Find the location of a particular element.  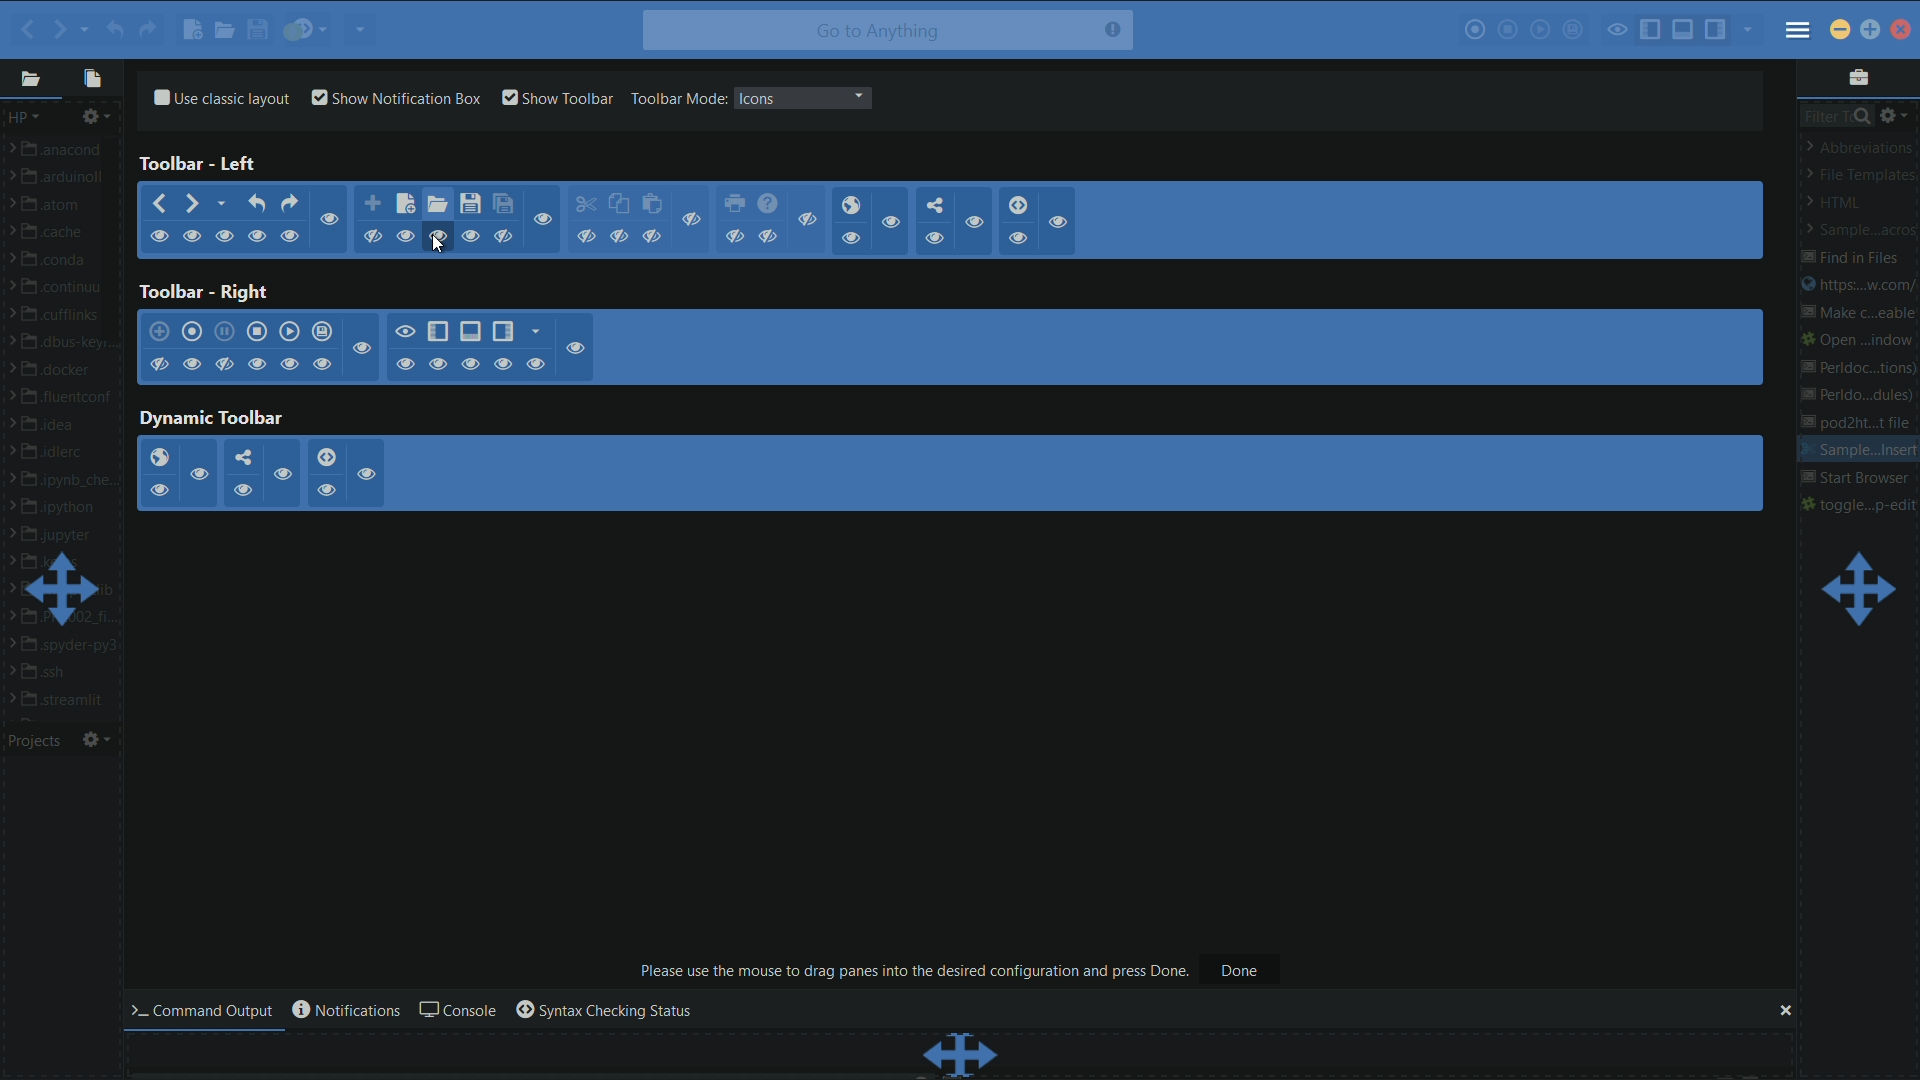

cut is located at coordinates (585, 205).